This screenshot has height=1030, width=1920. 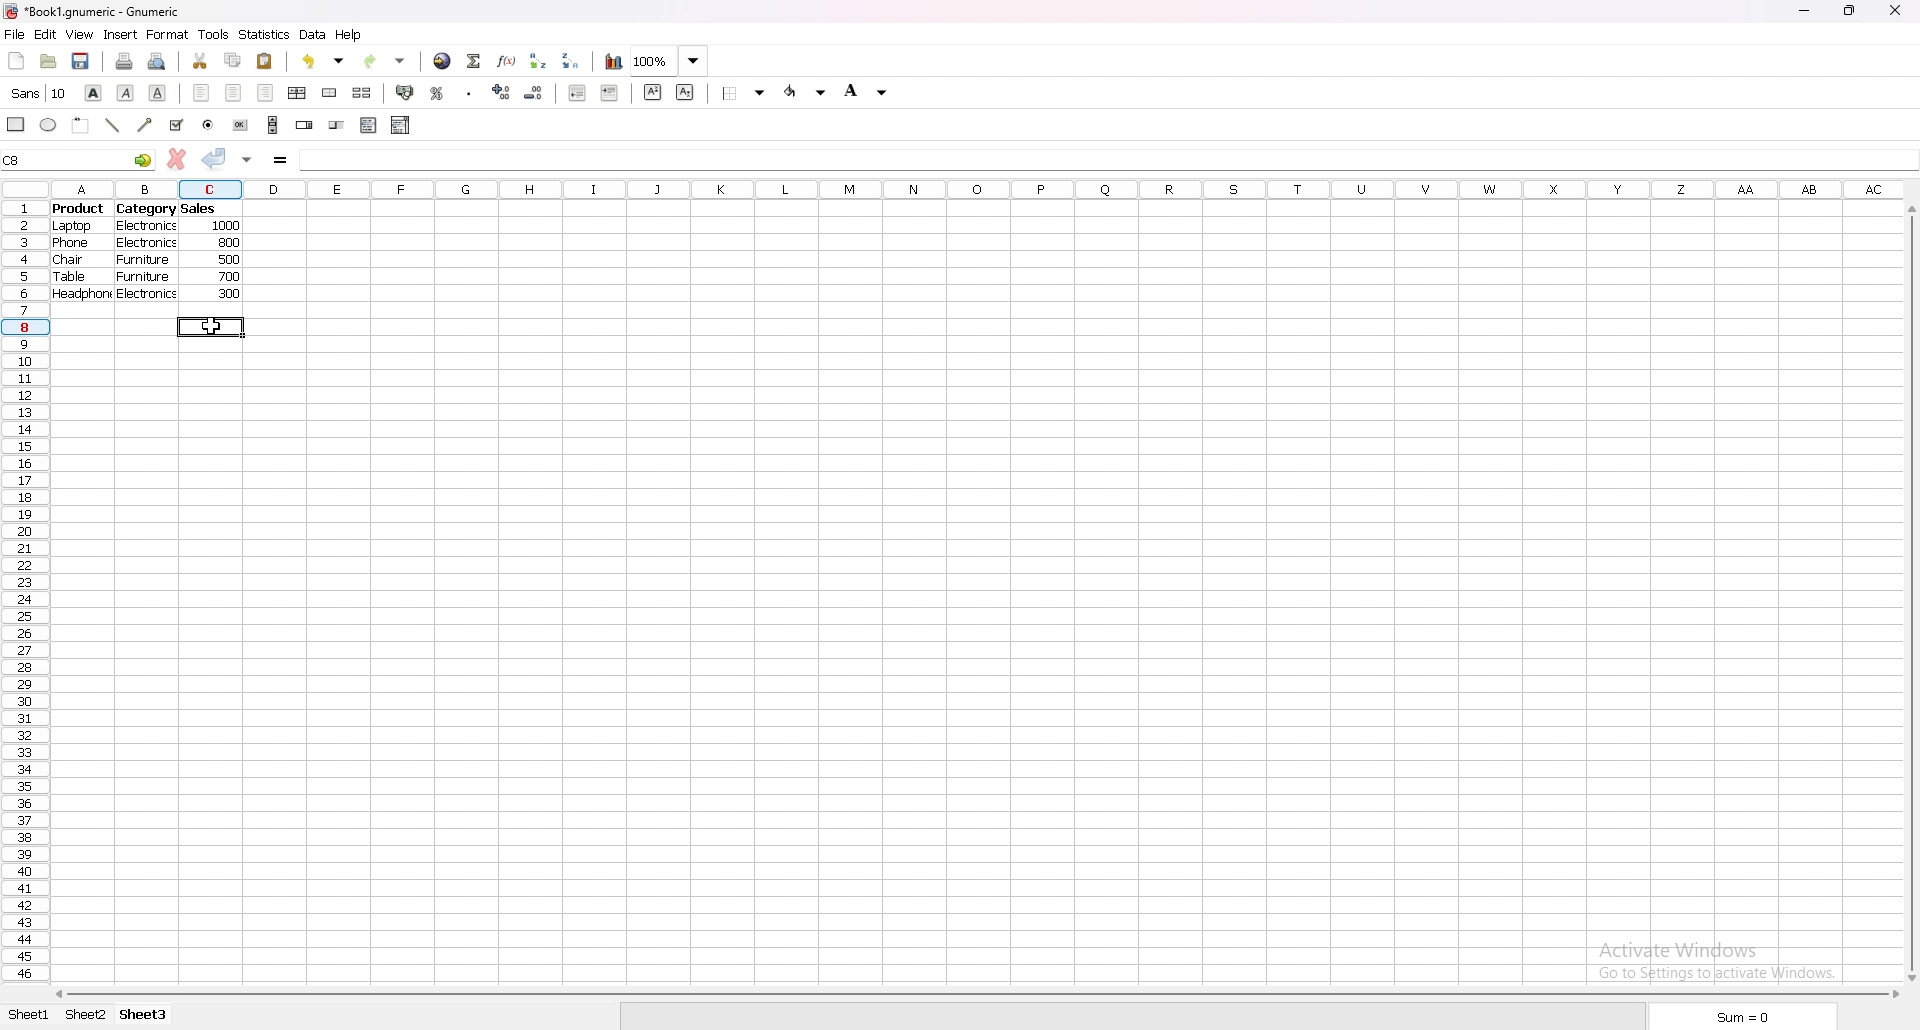 I want to click on column, so click(x=979, y=189).